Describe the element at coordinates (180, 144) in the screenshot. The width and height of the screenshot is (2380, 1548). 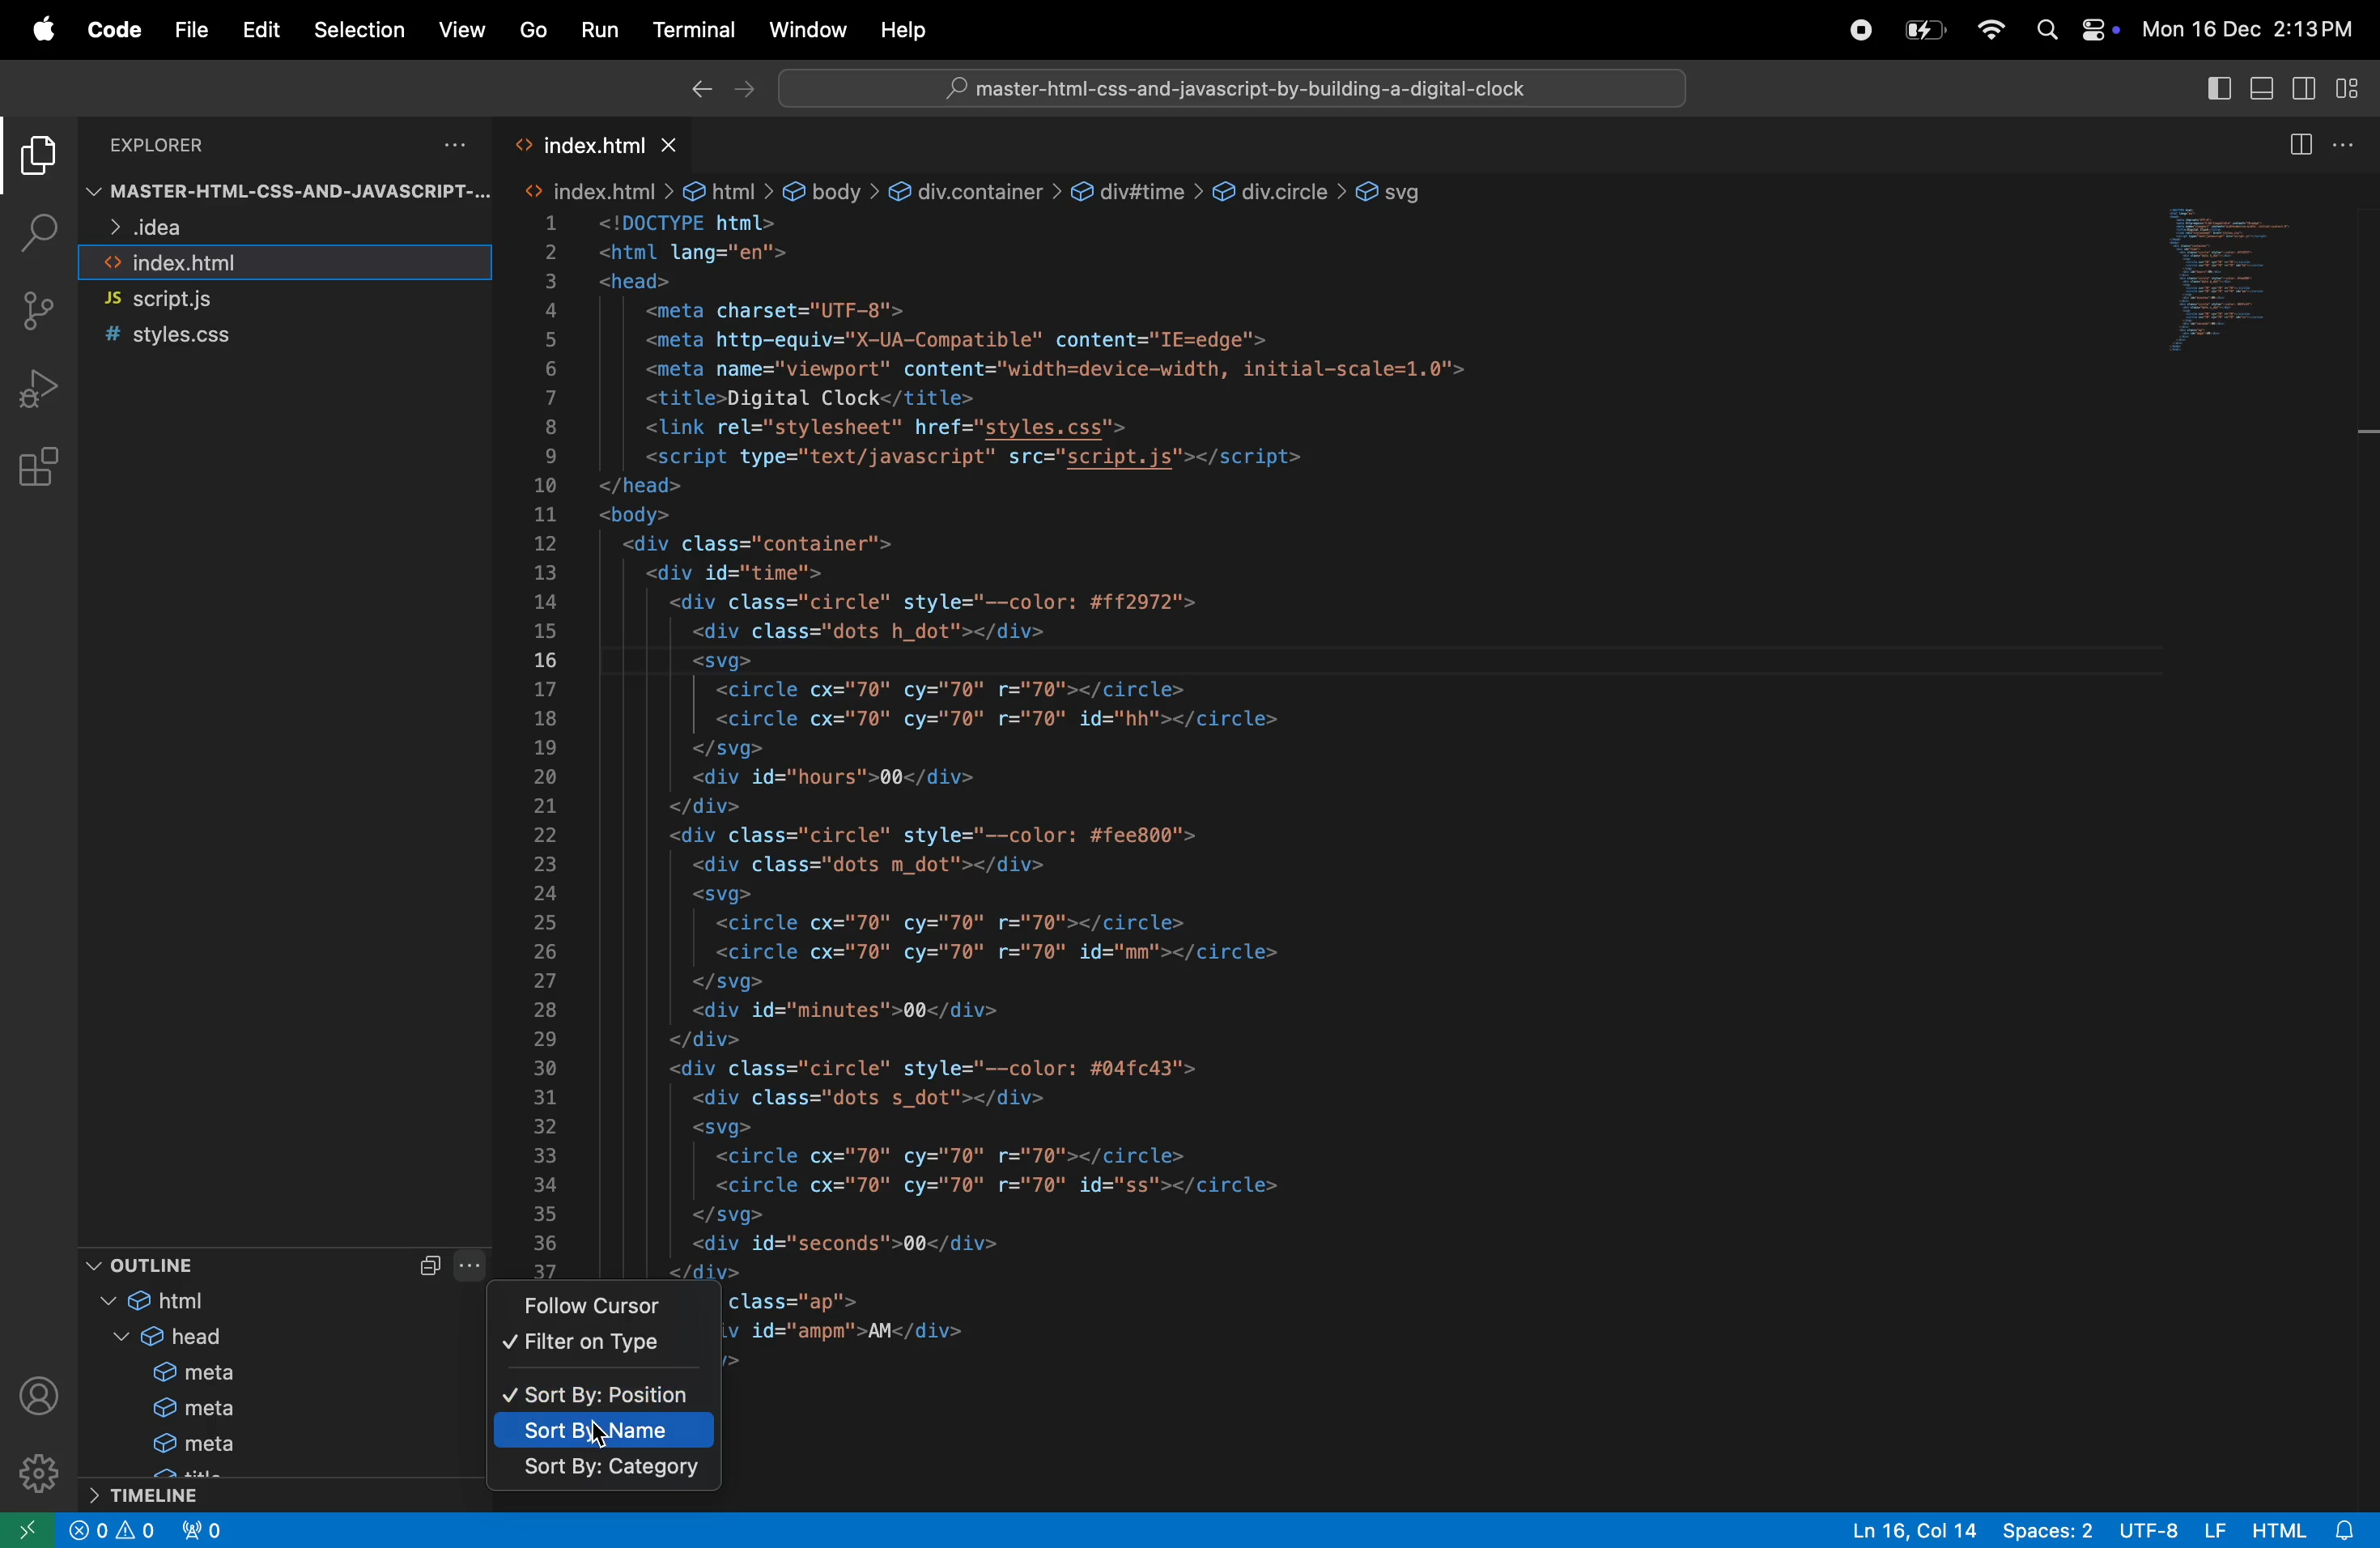
I see `Explorer` at that location.